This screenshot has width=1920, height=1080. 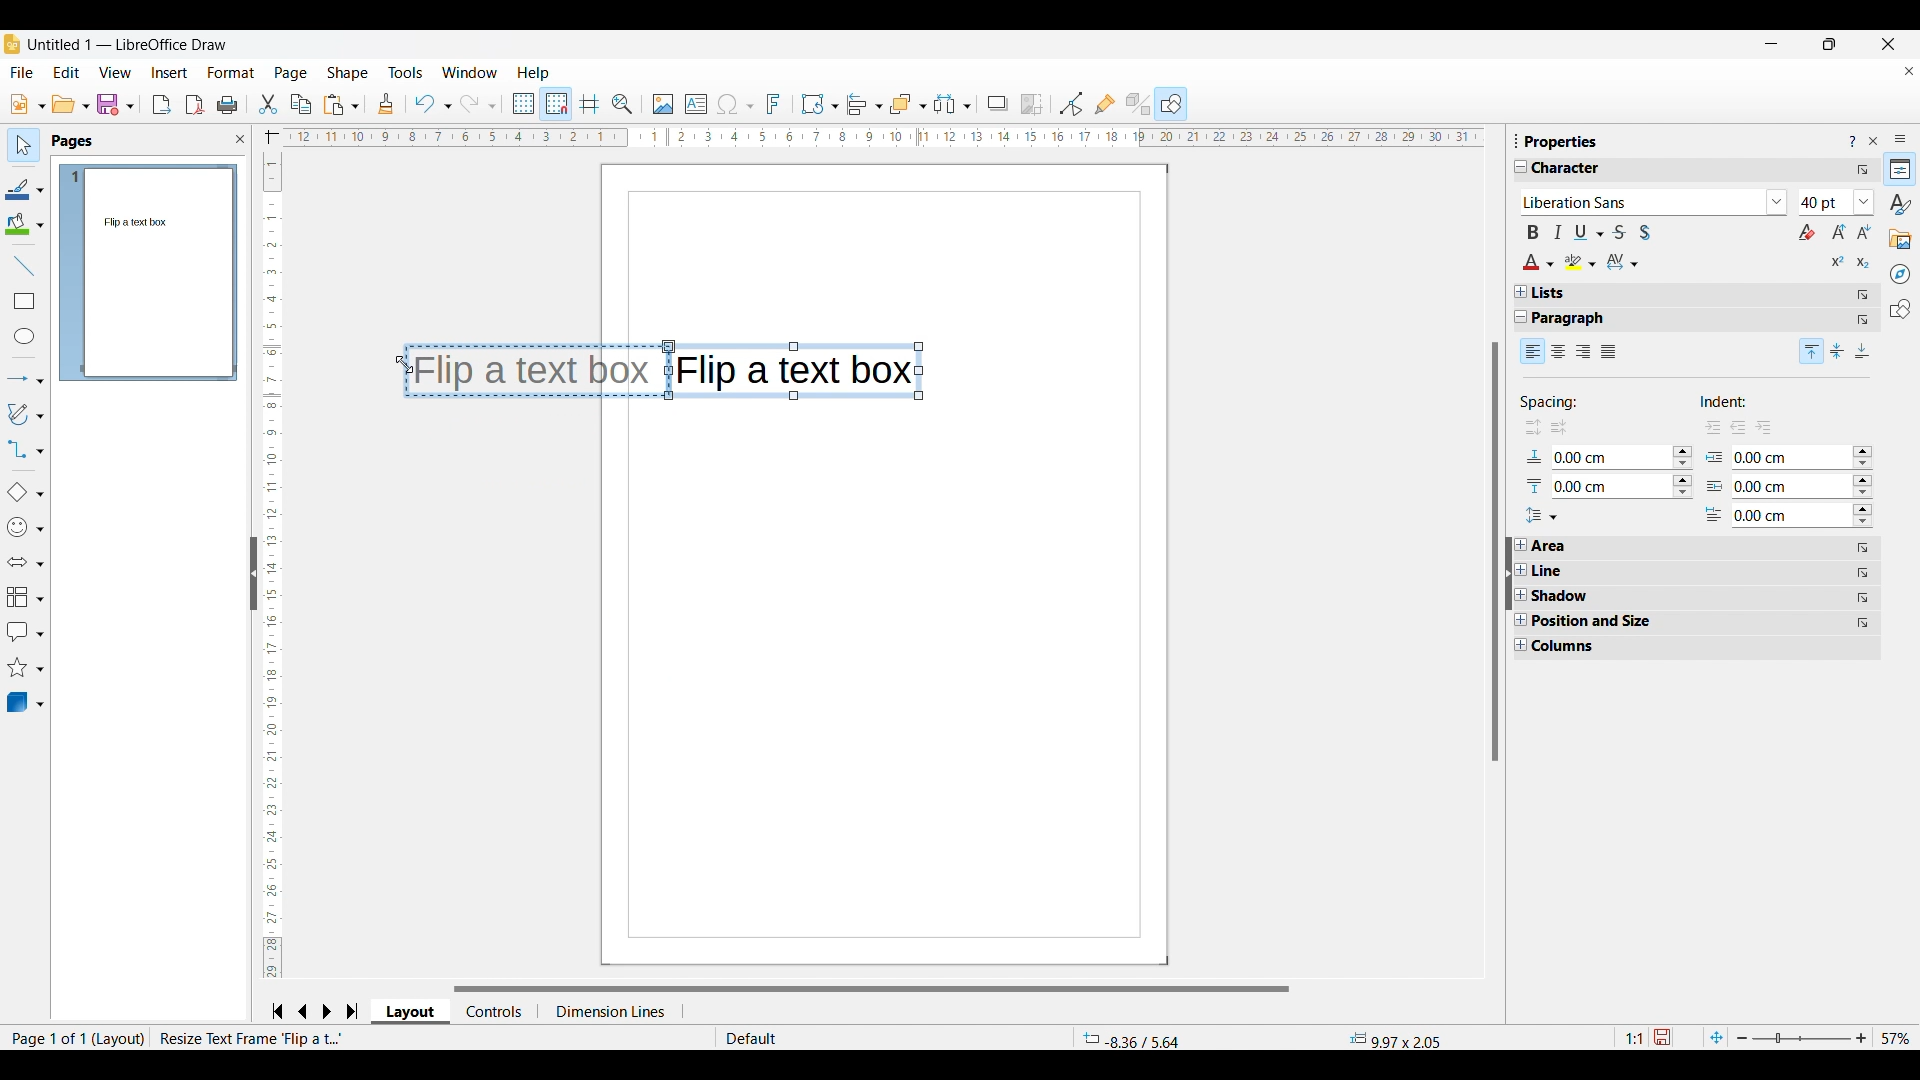 What do you see at coordinates (800, 1038) in the screenshot?
I see `Default` at bounding box center [800, 1038].